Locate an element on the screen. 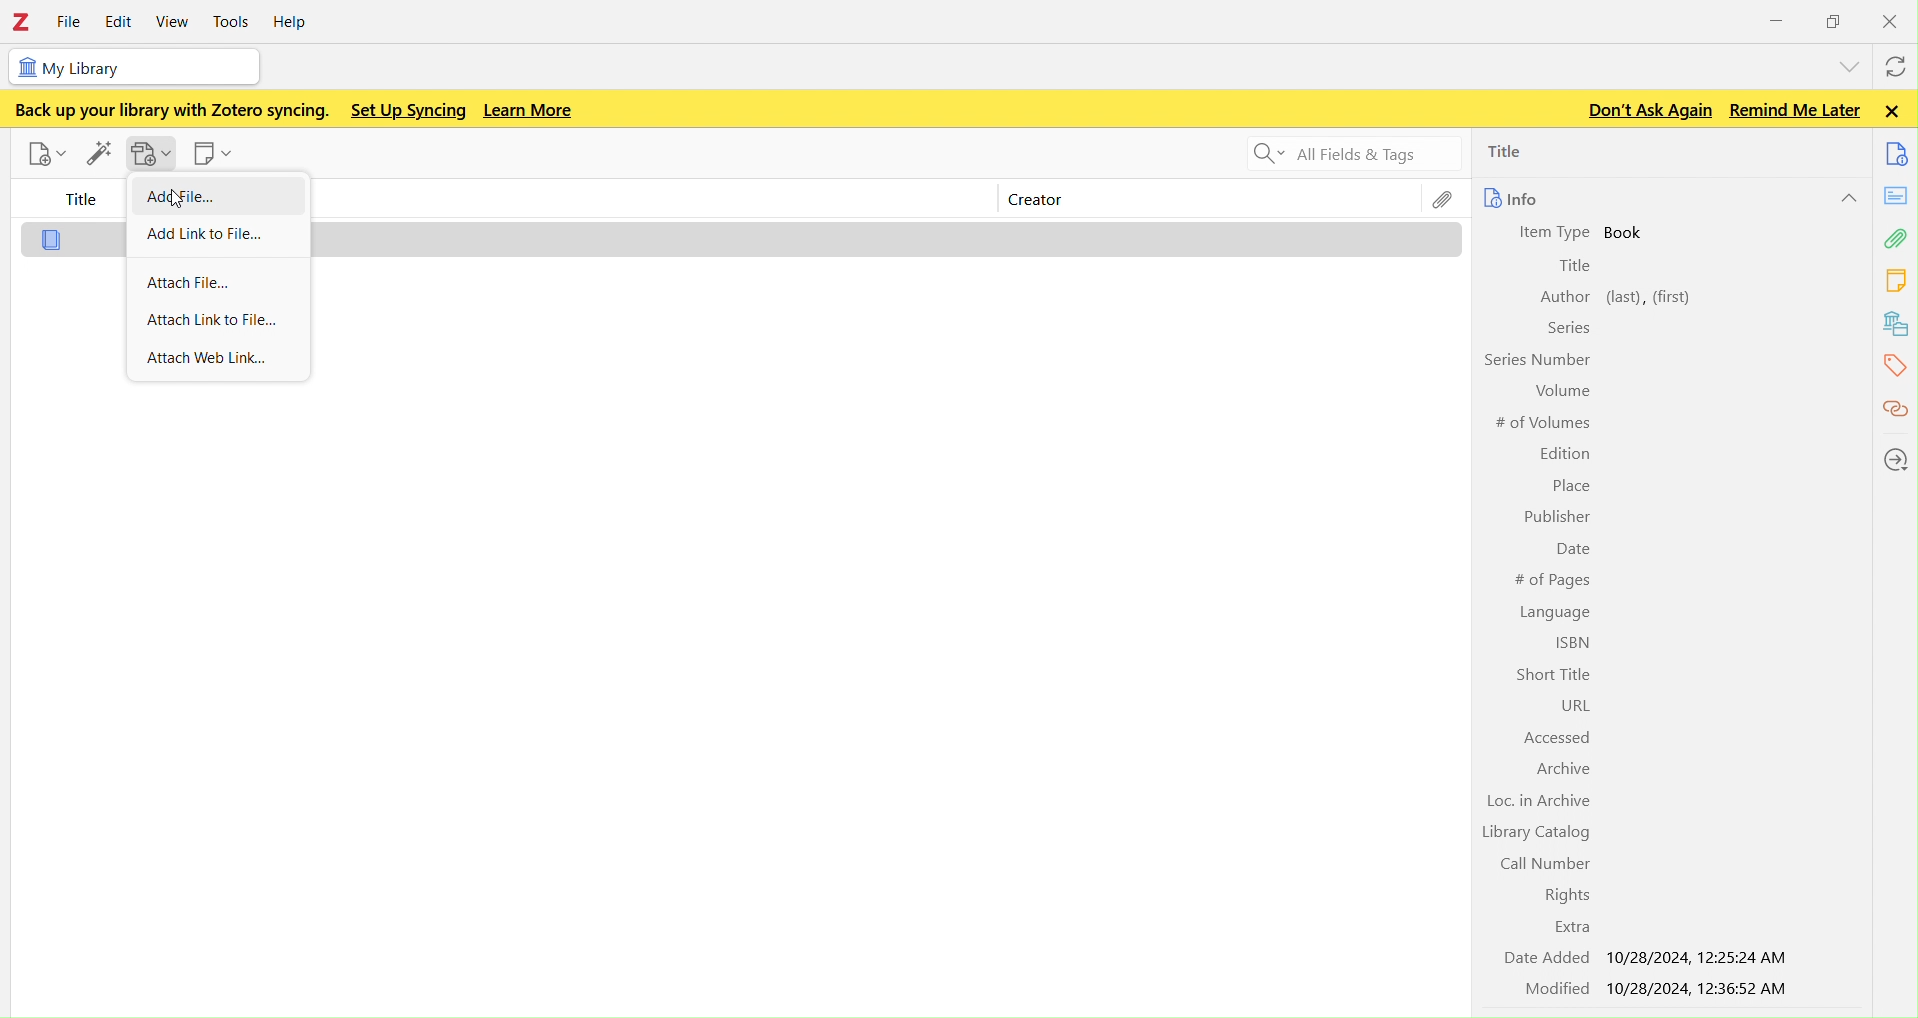 This screenshot has width=1918, height=1018. Author is located at coordinates (1564, 298).